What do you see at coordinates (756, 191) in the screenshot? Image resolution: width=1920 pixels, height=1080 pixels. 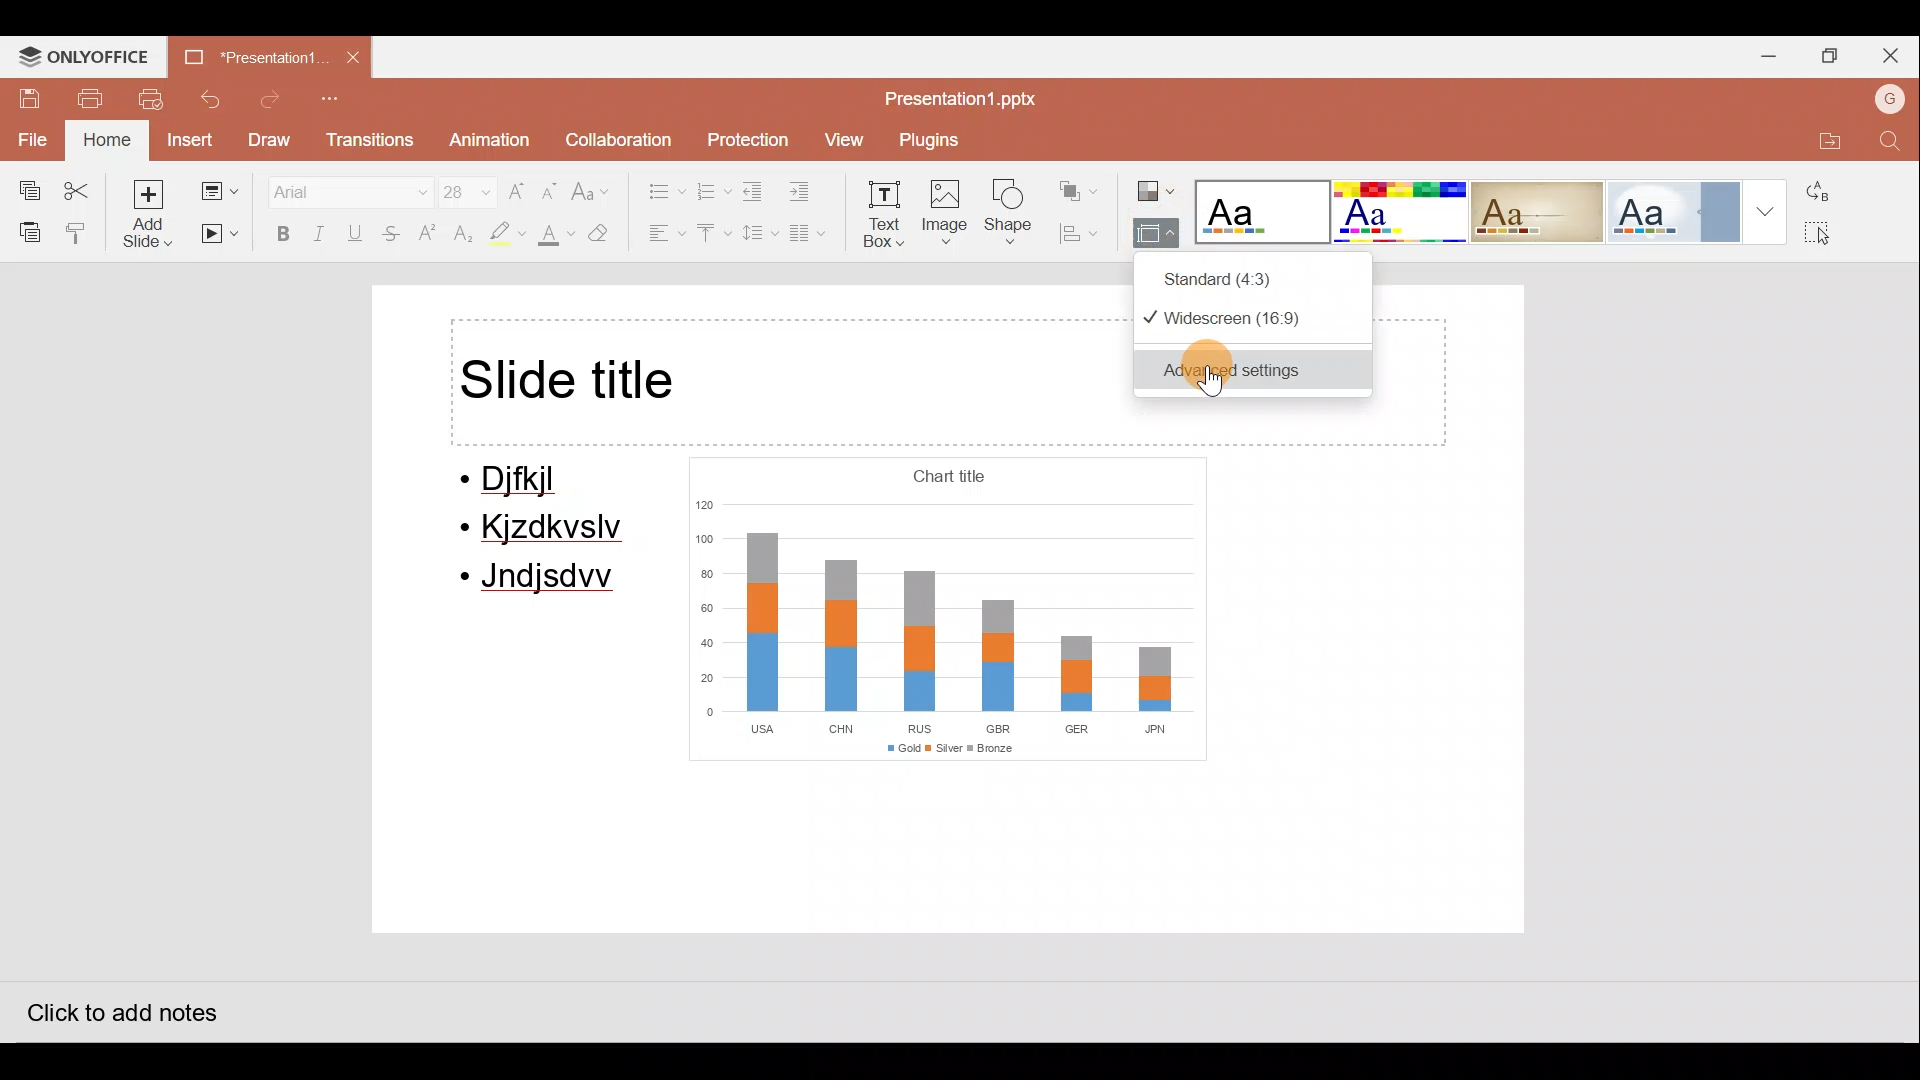 I see `Decrease indent` at bounding box center [756, 191].